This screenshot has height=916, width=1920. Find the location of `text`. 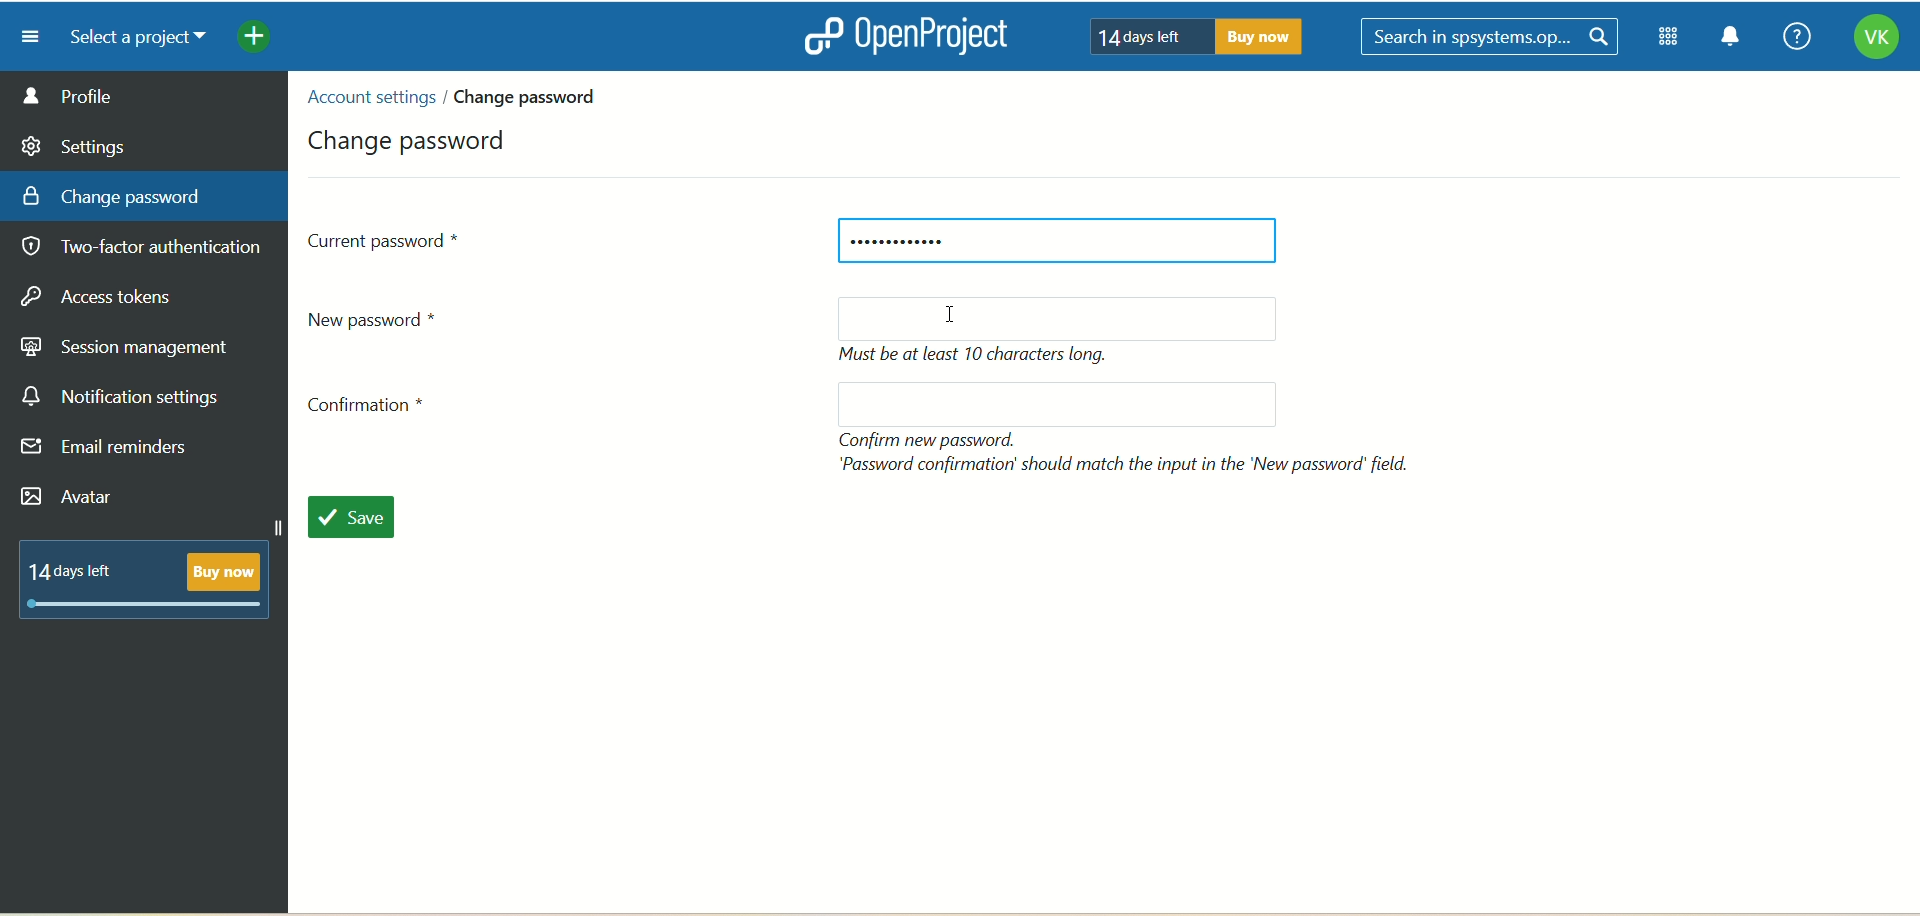

text is located at coordinates (153, 576).